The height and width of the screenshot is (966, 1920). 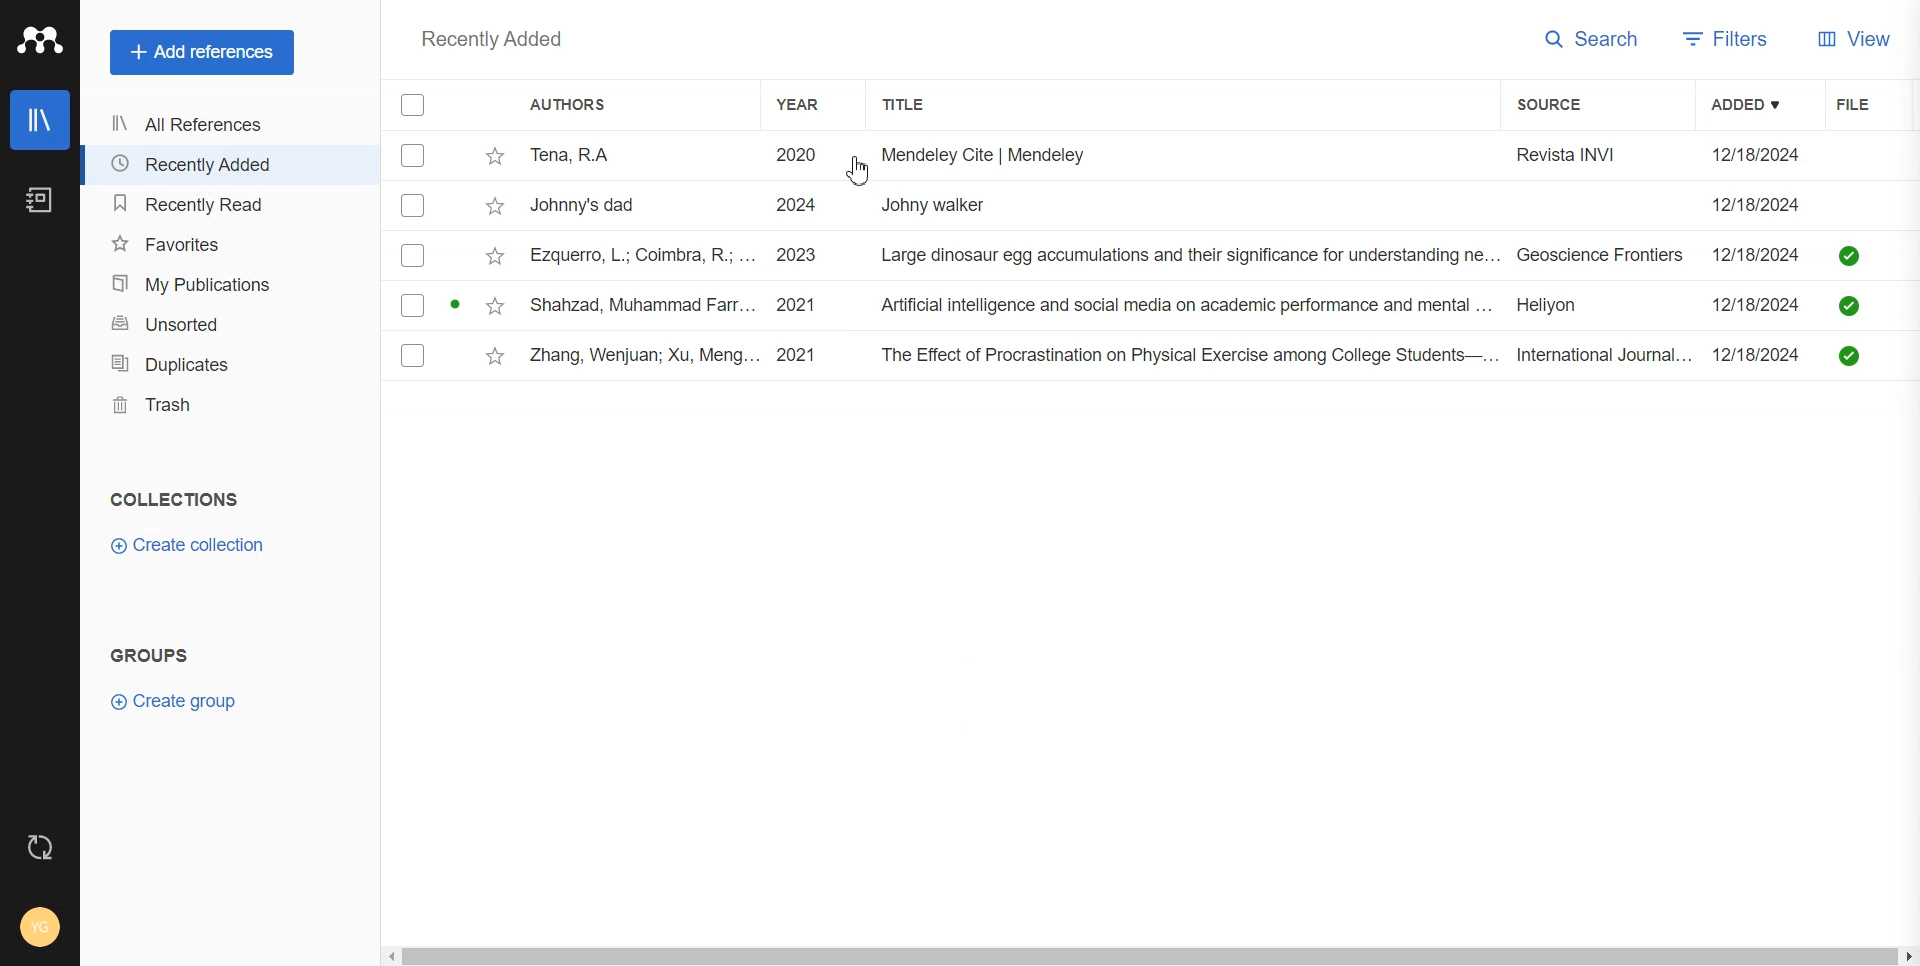 I want to click on Title, so click(x=930, y=105).